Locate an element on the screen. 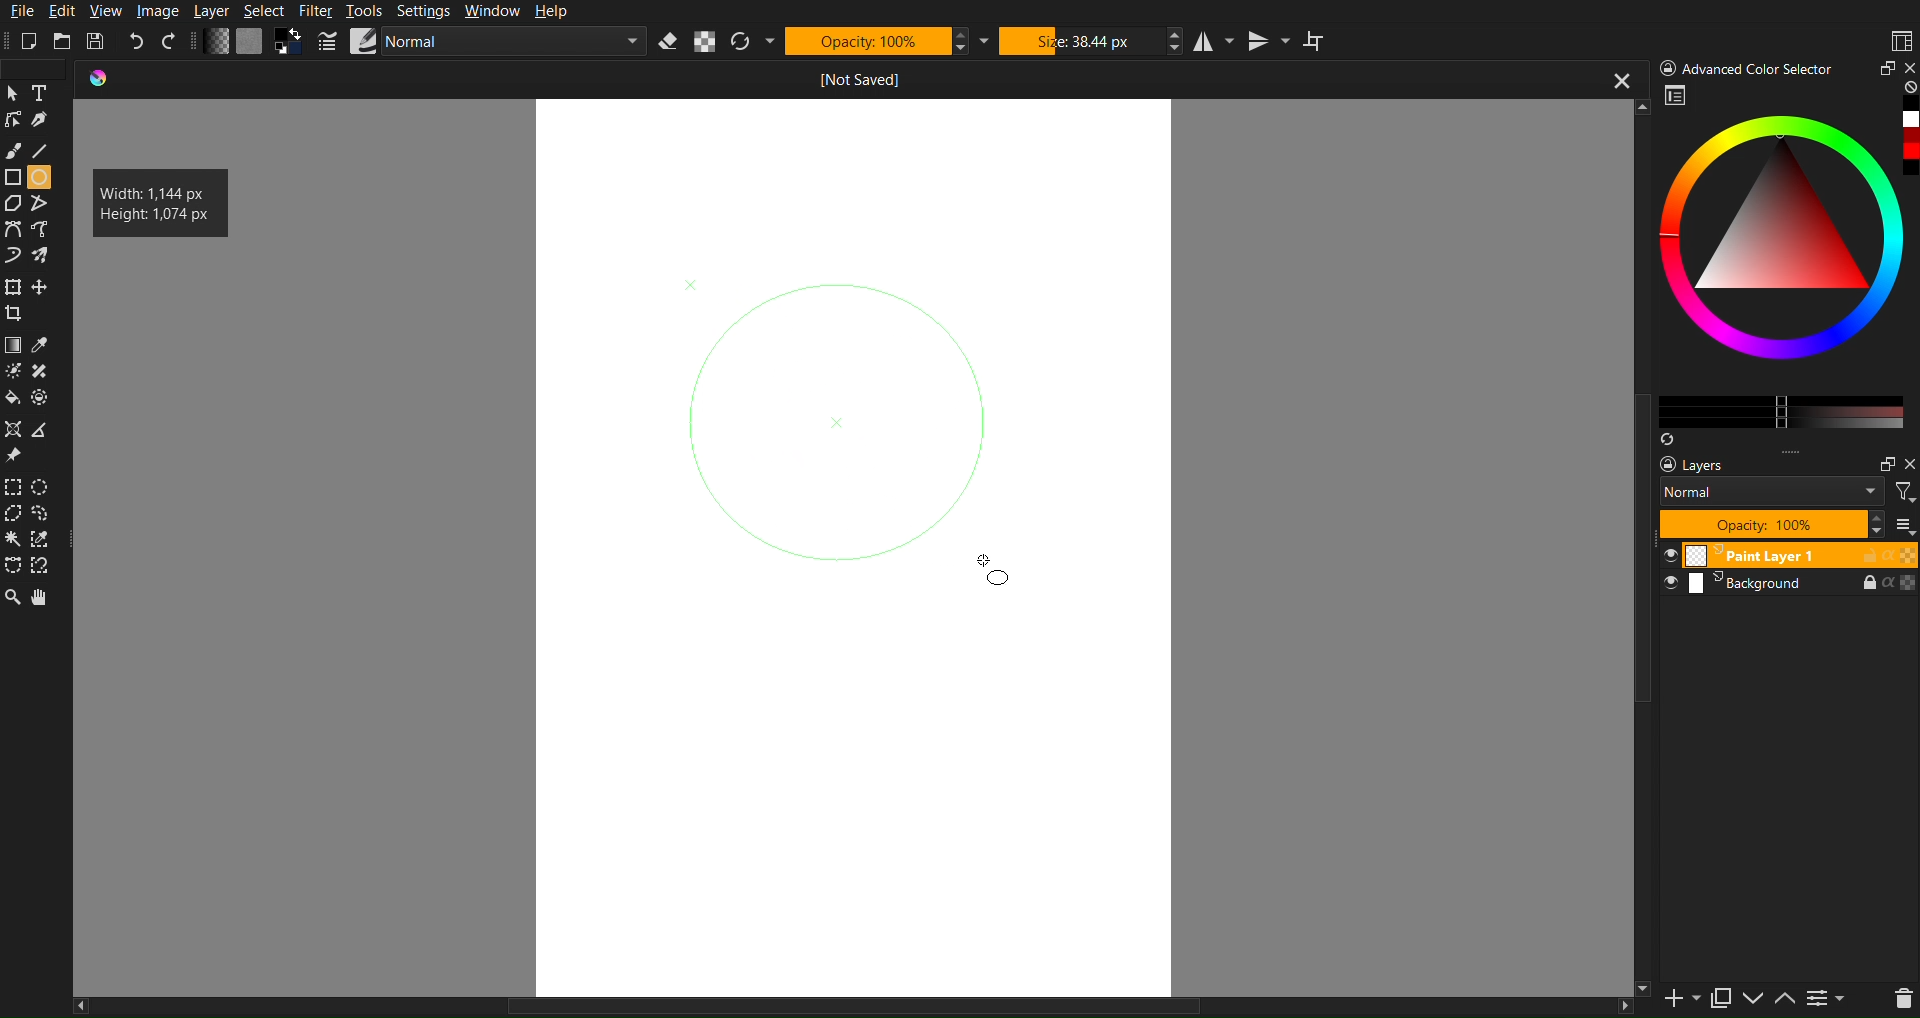 This screenshot has width=1920, height=1018. Brush Settings is located at coordinates (481, 43).